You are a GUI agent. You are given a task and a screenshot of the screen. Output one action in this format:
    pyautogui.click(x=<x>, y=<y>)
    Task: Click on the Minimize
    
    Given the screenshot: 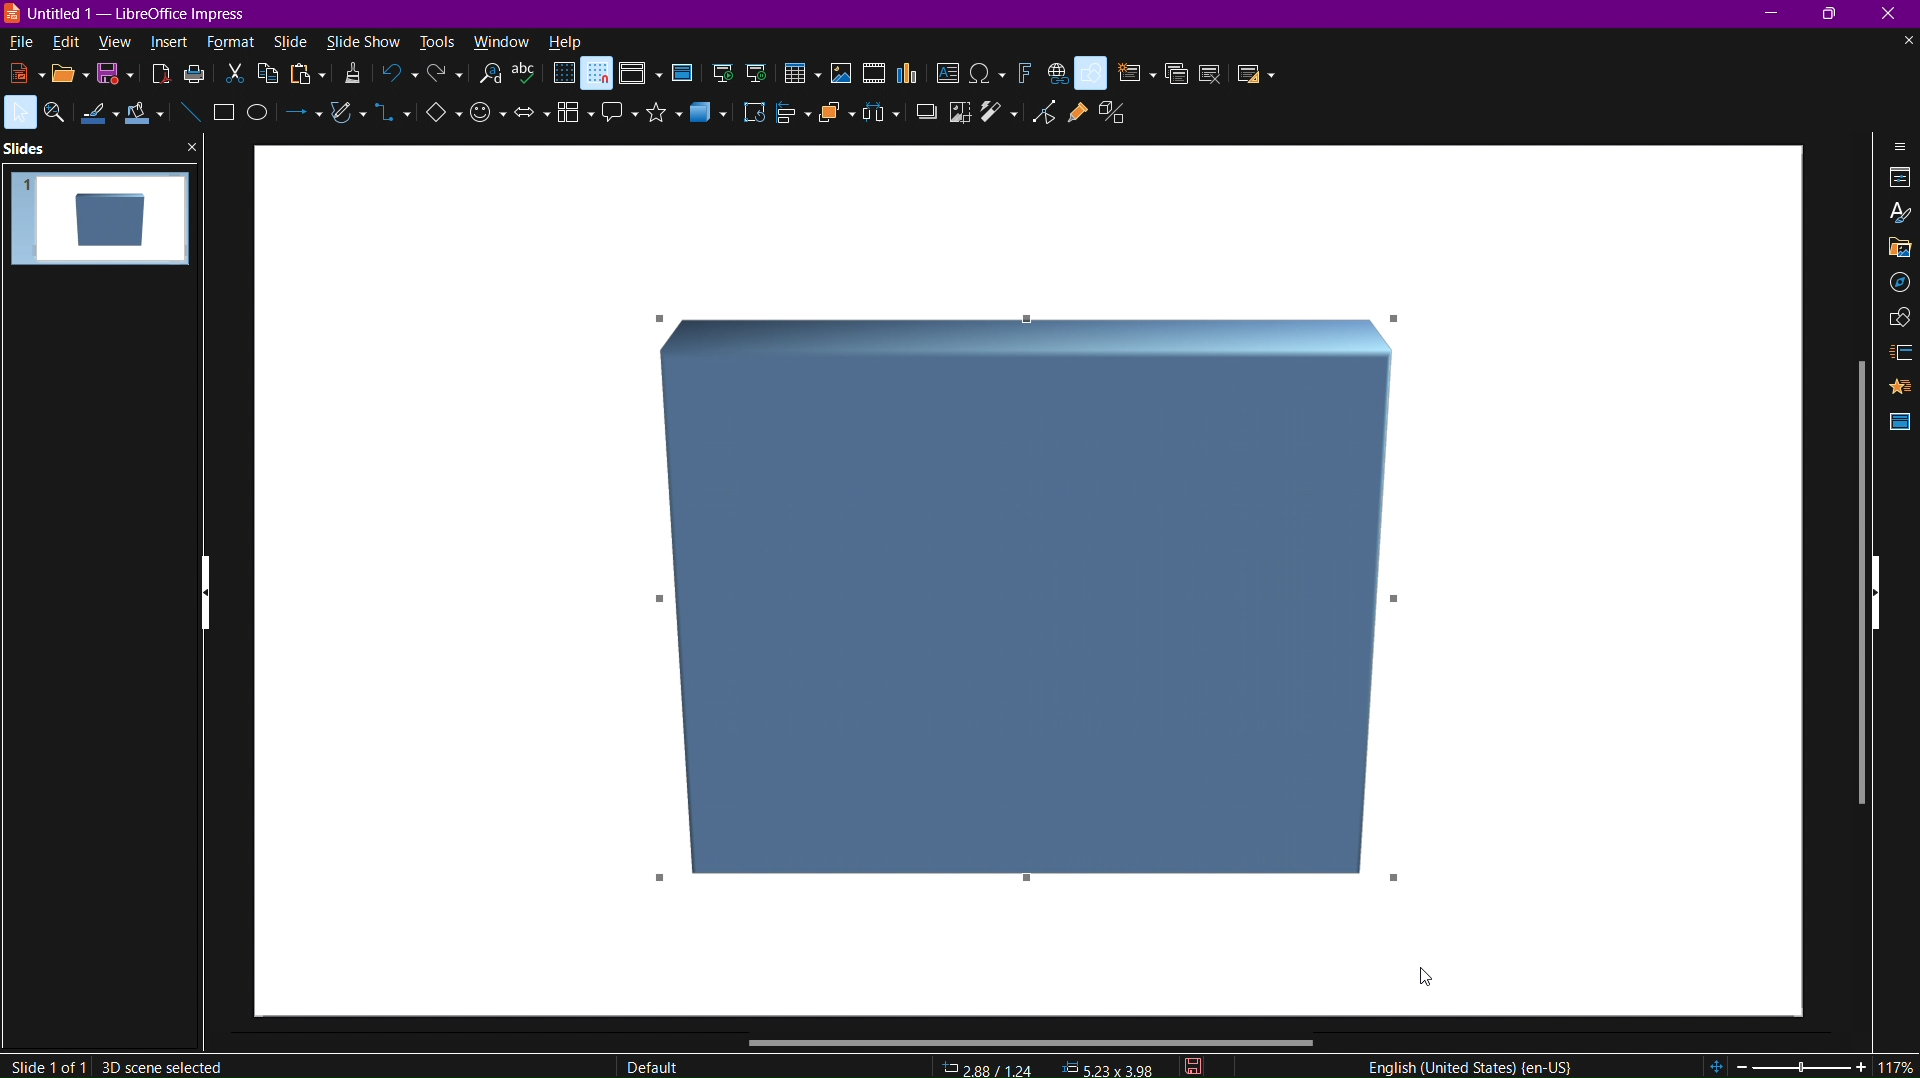 What is the action you would take?
    pyautogui.click(x=1773, y=14)
    